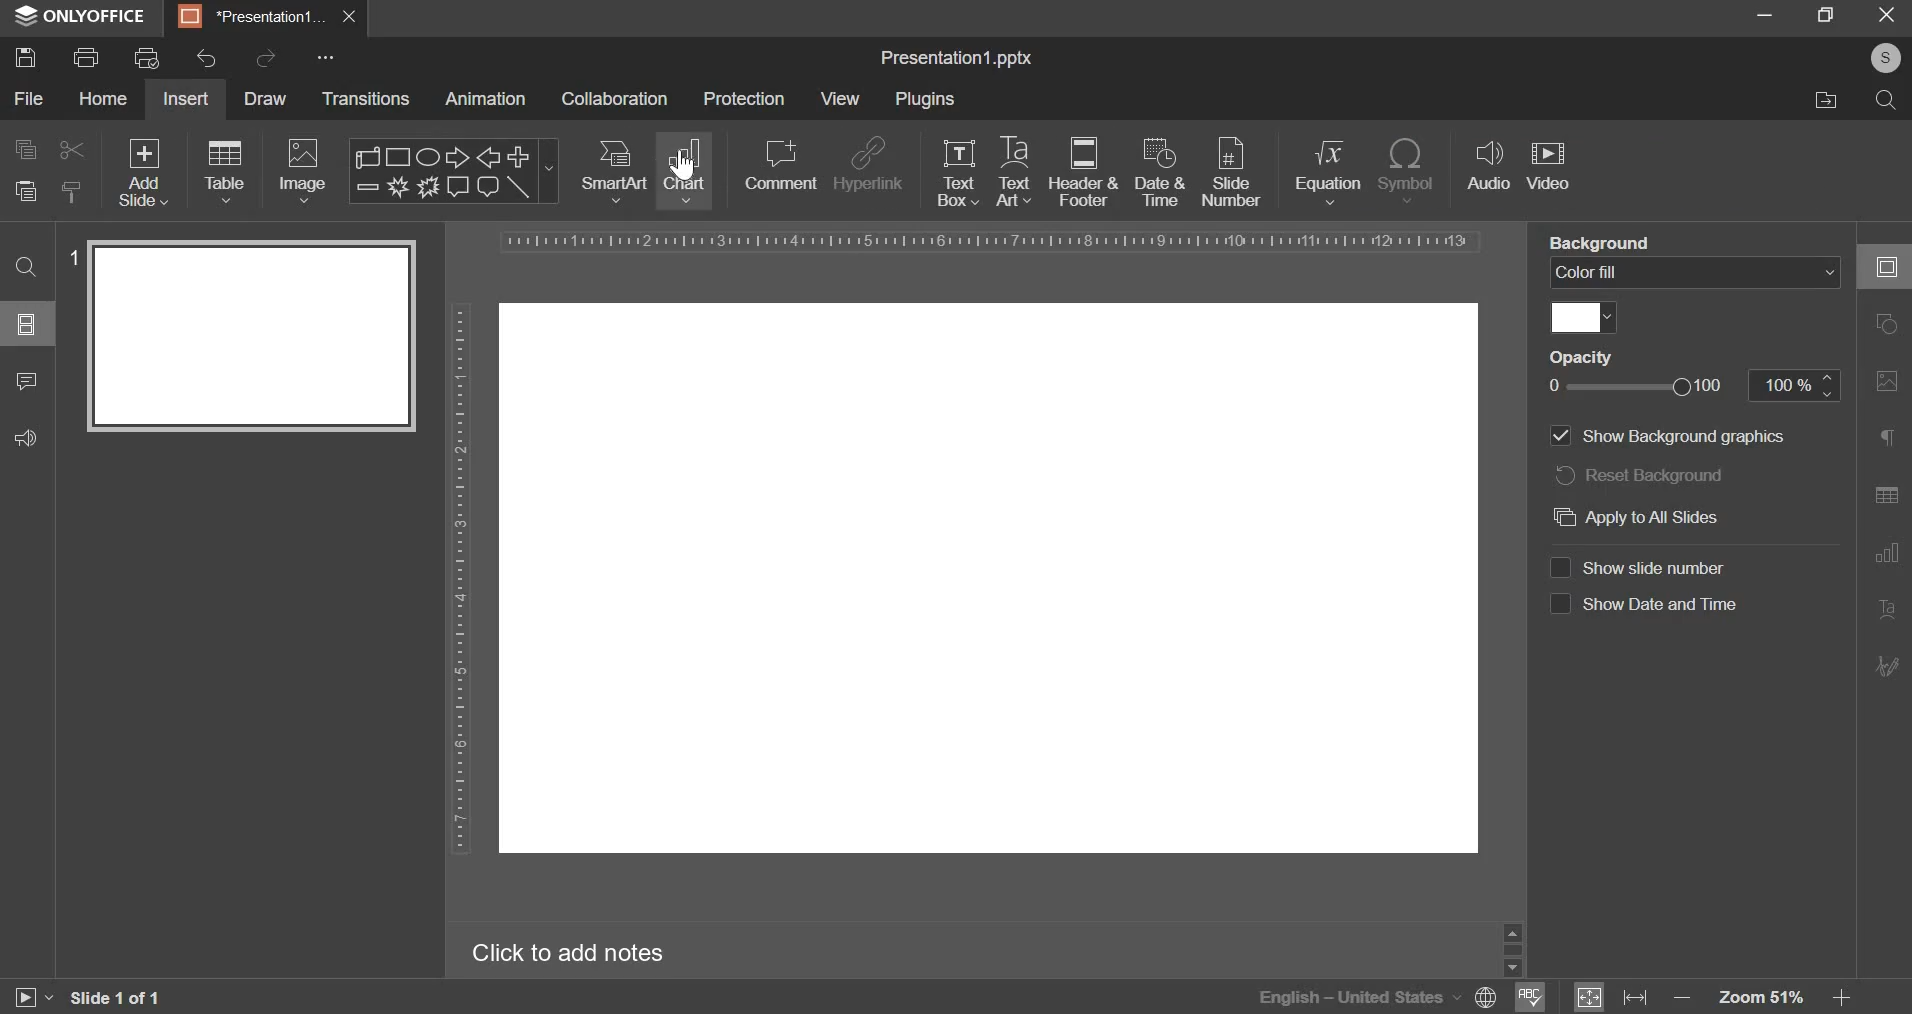 The image size is (1912, 1014). Describe the element at coordinates (34, 997) in the screenshot. I see `start slide show` at that location.